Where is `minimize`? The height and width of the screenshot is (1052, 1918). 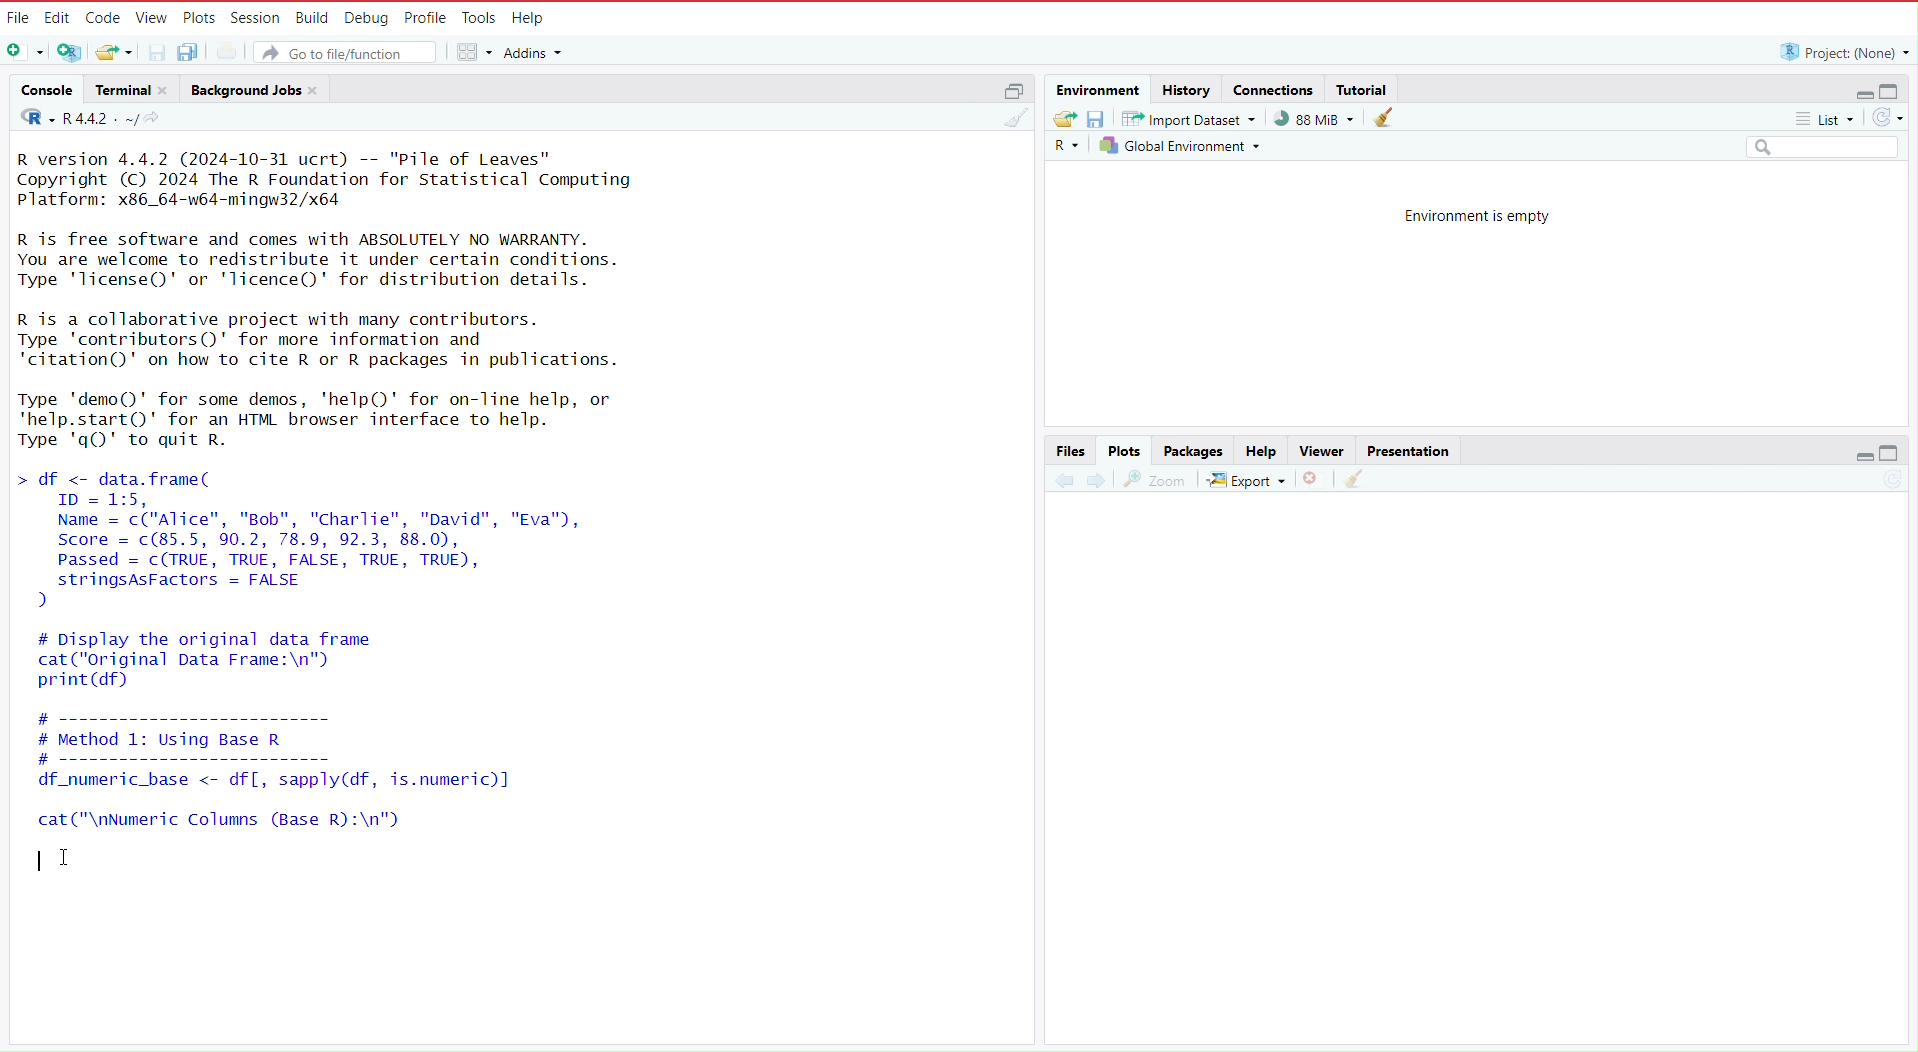
minimize is located at coordinates (1859, 89).